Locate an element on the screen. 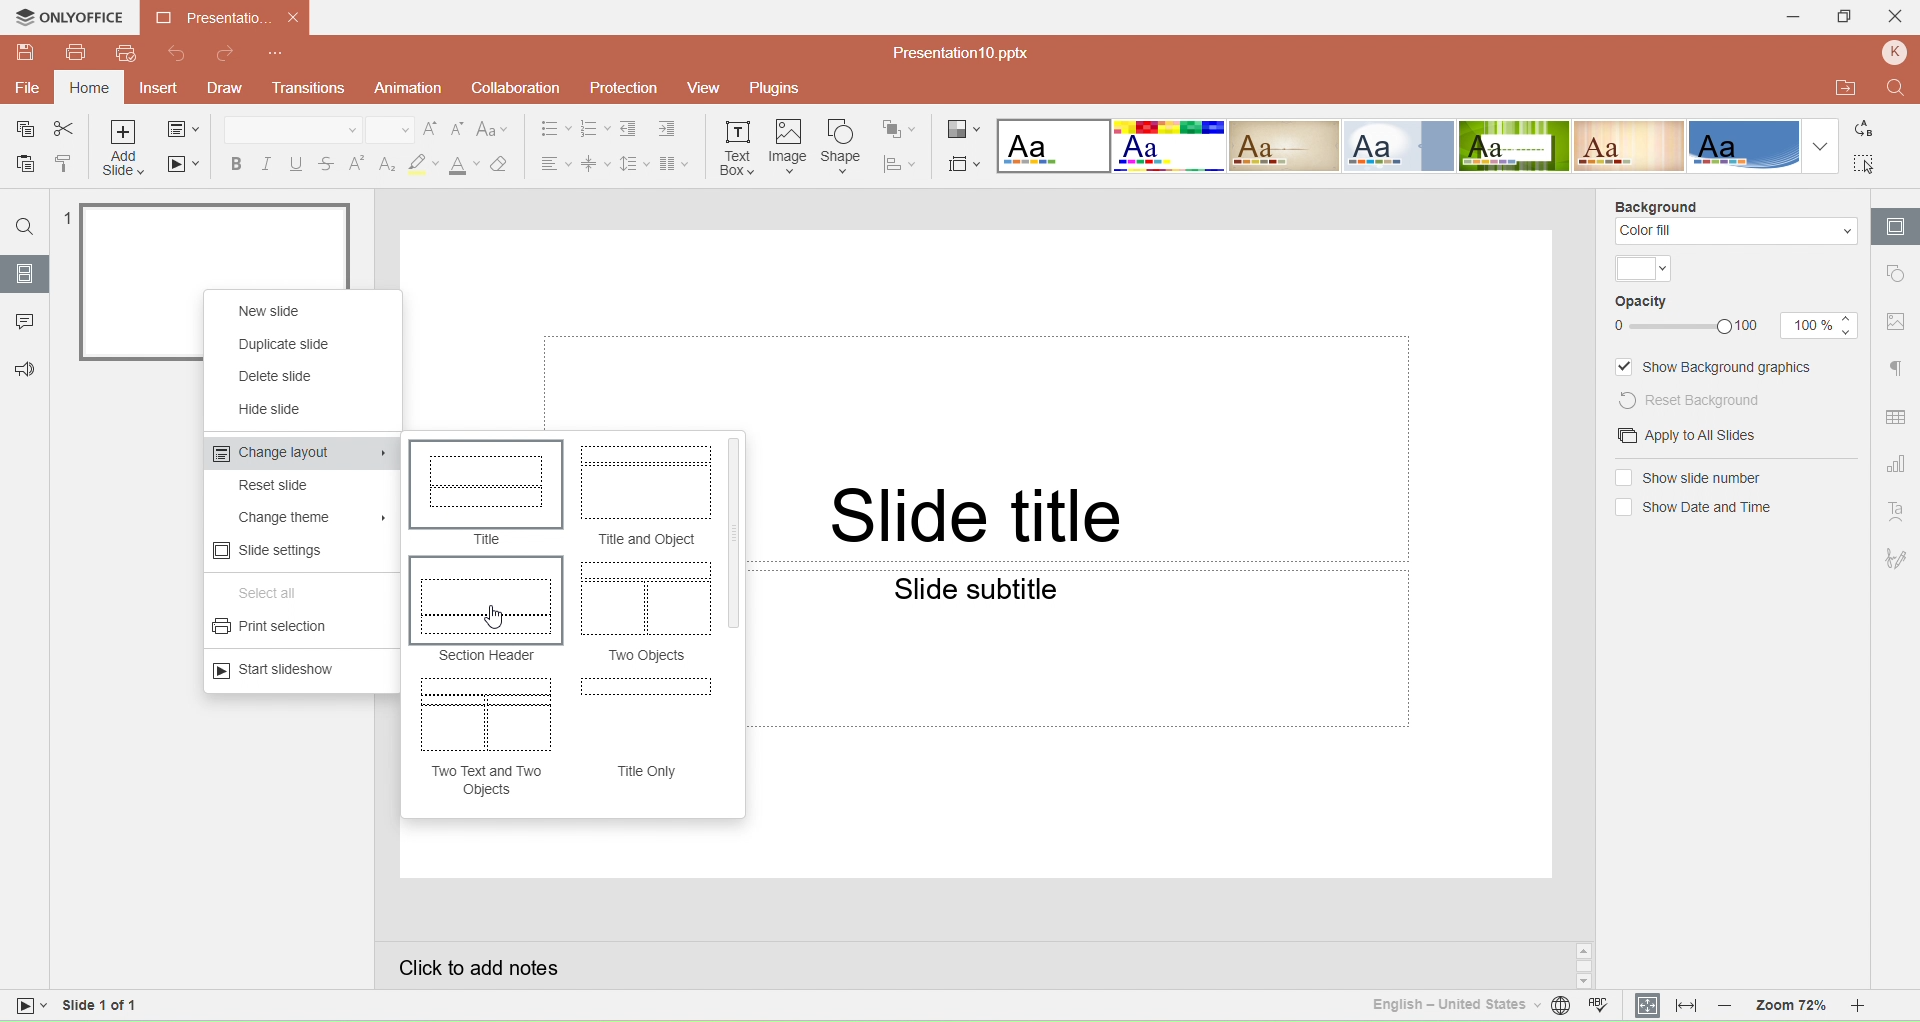 The height and width of the screenshot is (1022, 1920). Slide setting is located at coordinates (1895, 226).